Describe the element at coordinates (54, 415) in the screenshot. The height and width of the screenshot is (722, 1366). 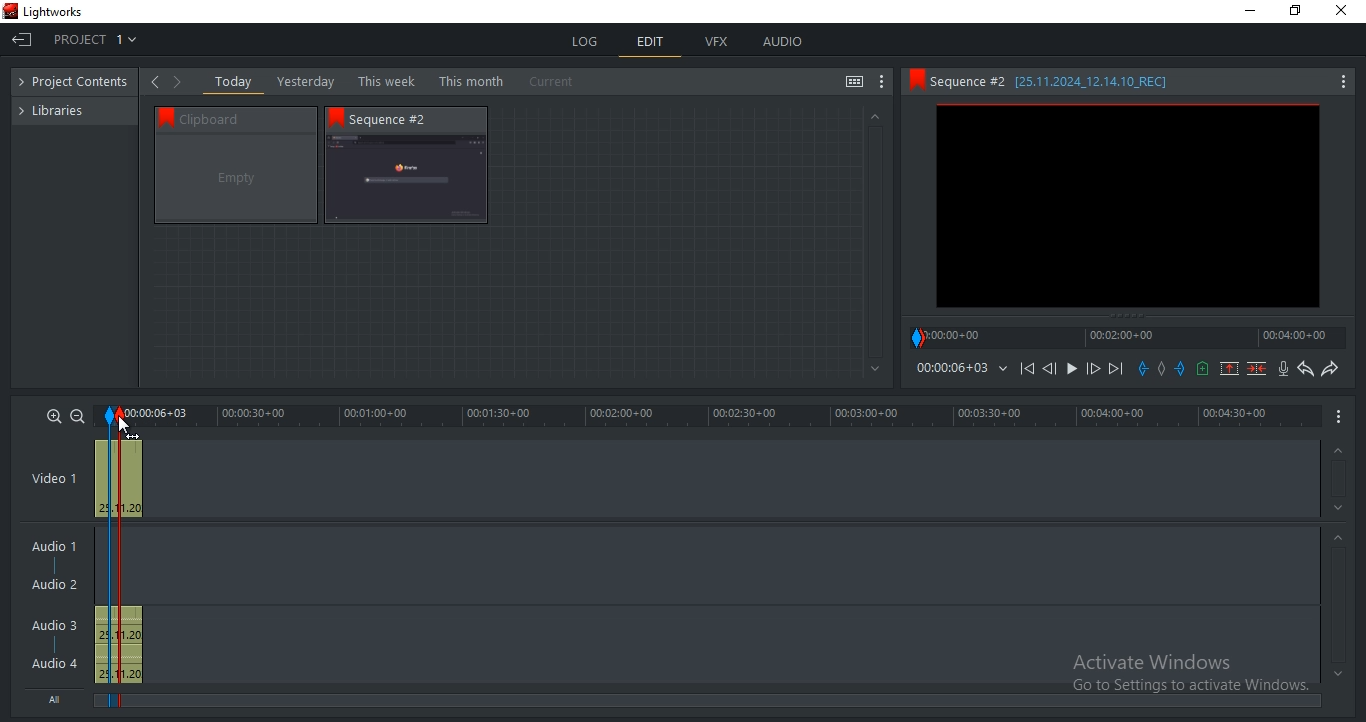
I see `zoom in` at that location.